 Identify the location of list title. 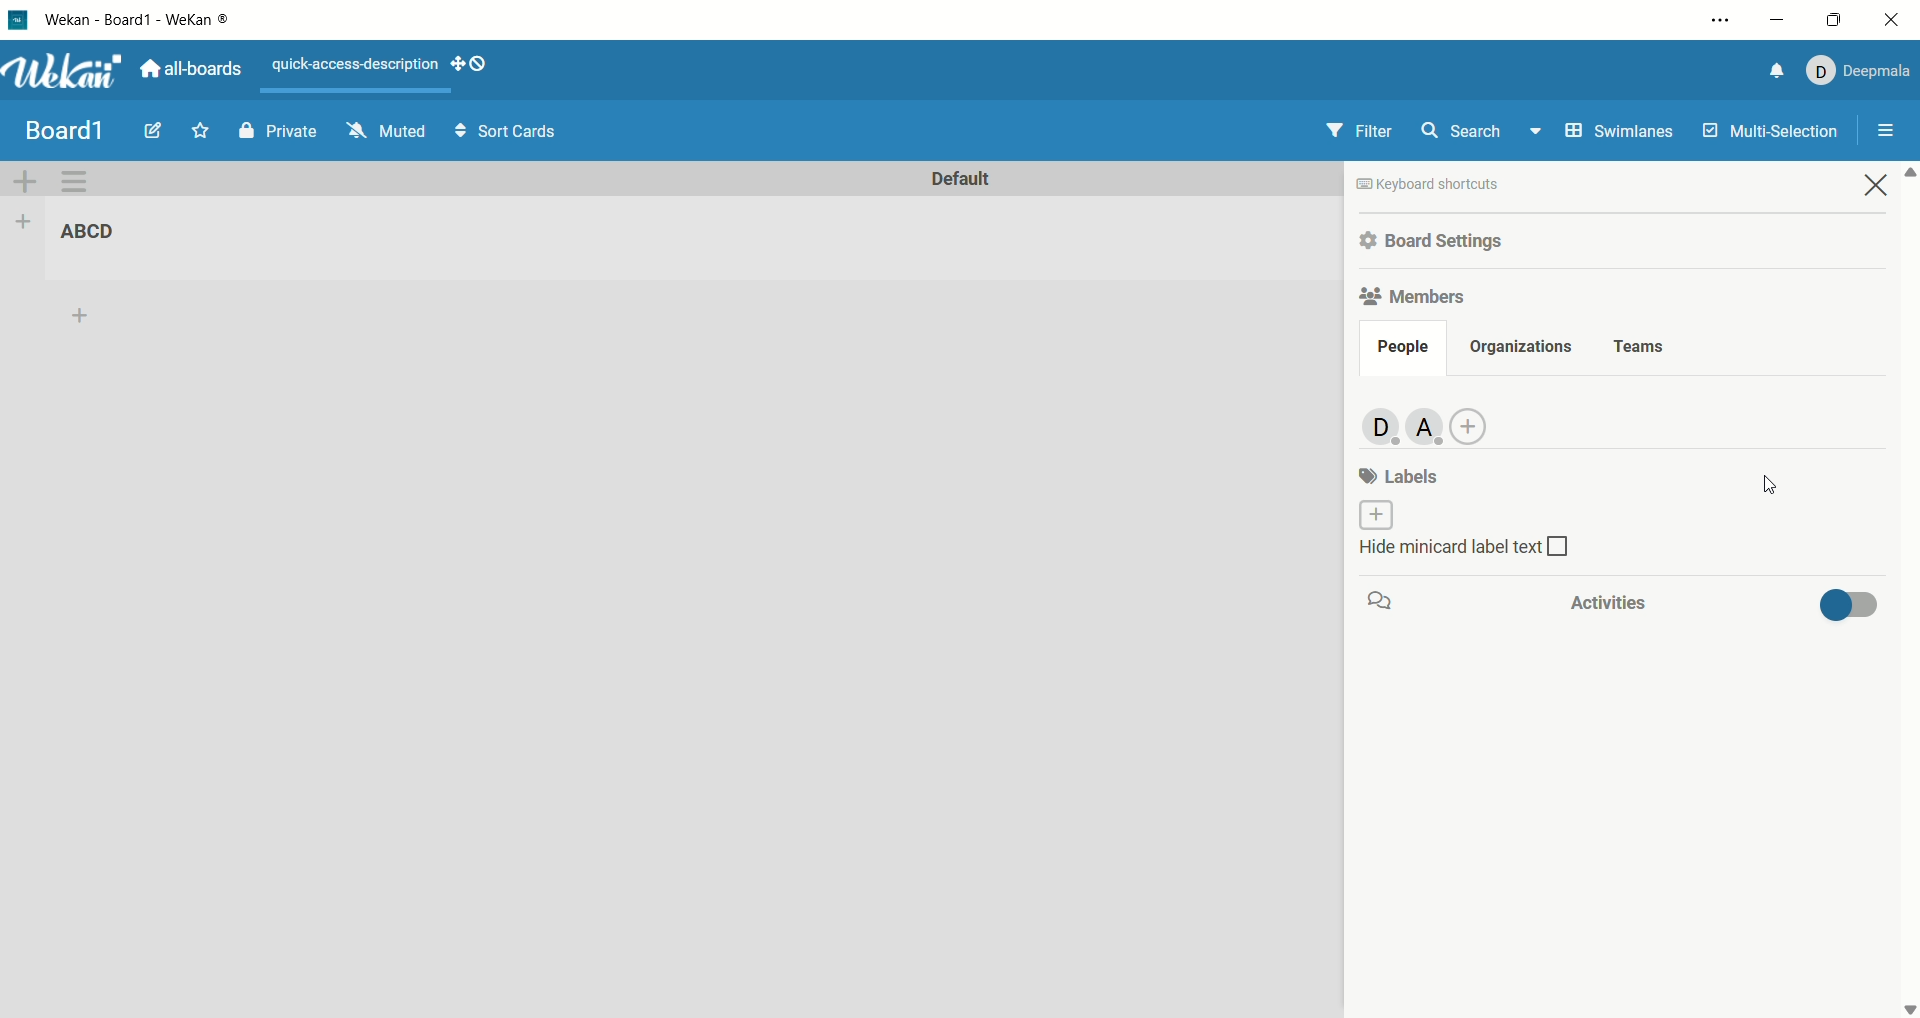
(100, 234).